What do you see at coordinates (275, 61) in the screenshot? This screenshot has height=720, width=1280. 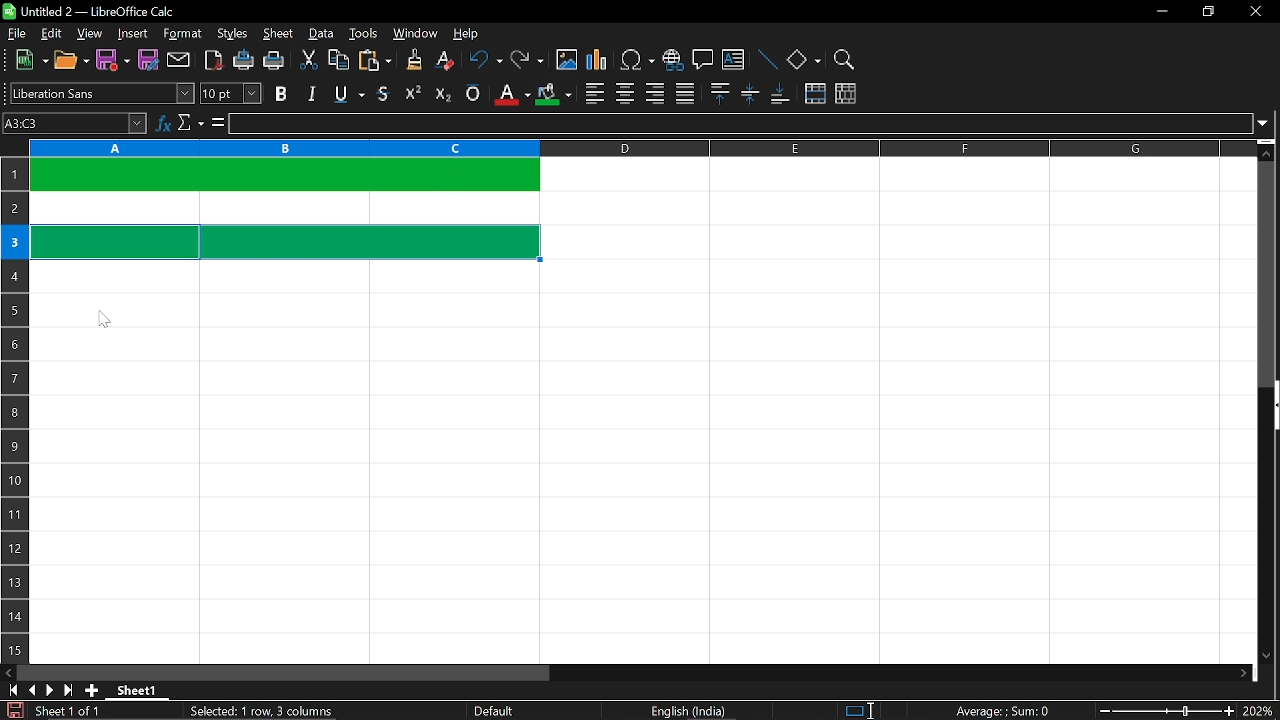 I see `print` at bounding box center [275, 61].